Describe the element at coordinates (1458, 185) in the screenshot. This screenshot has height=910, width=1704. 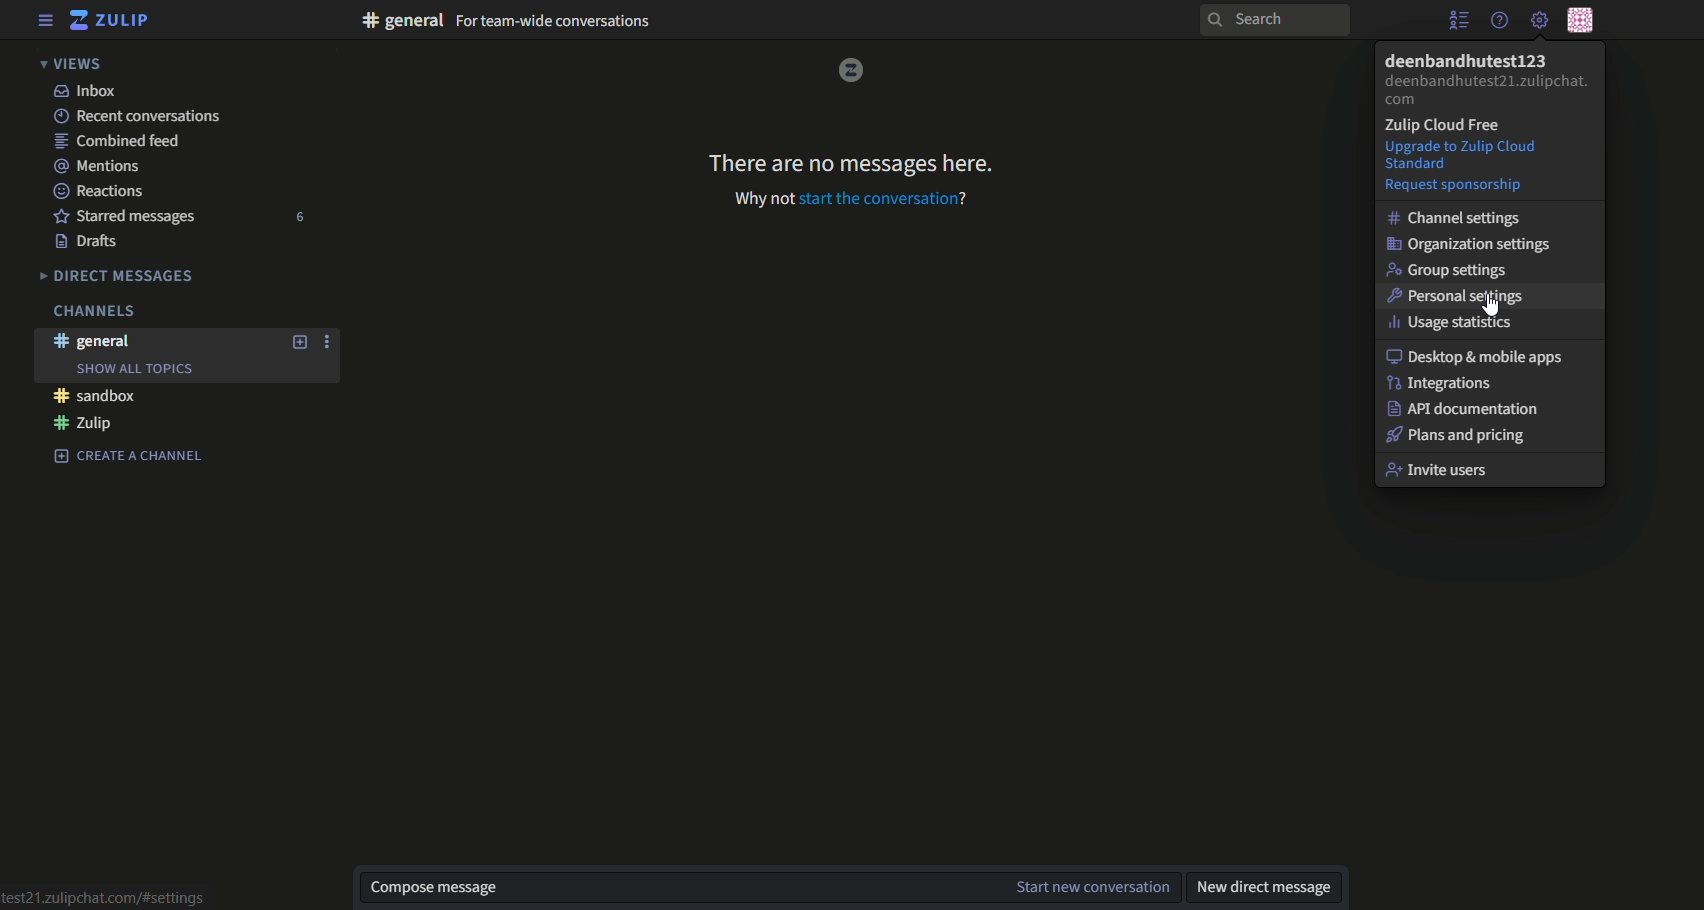
I see `Request sponsorship` at that location.